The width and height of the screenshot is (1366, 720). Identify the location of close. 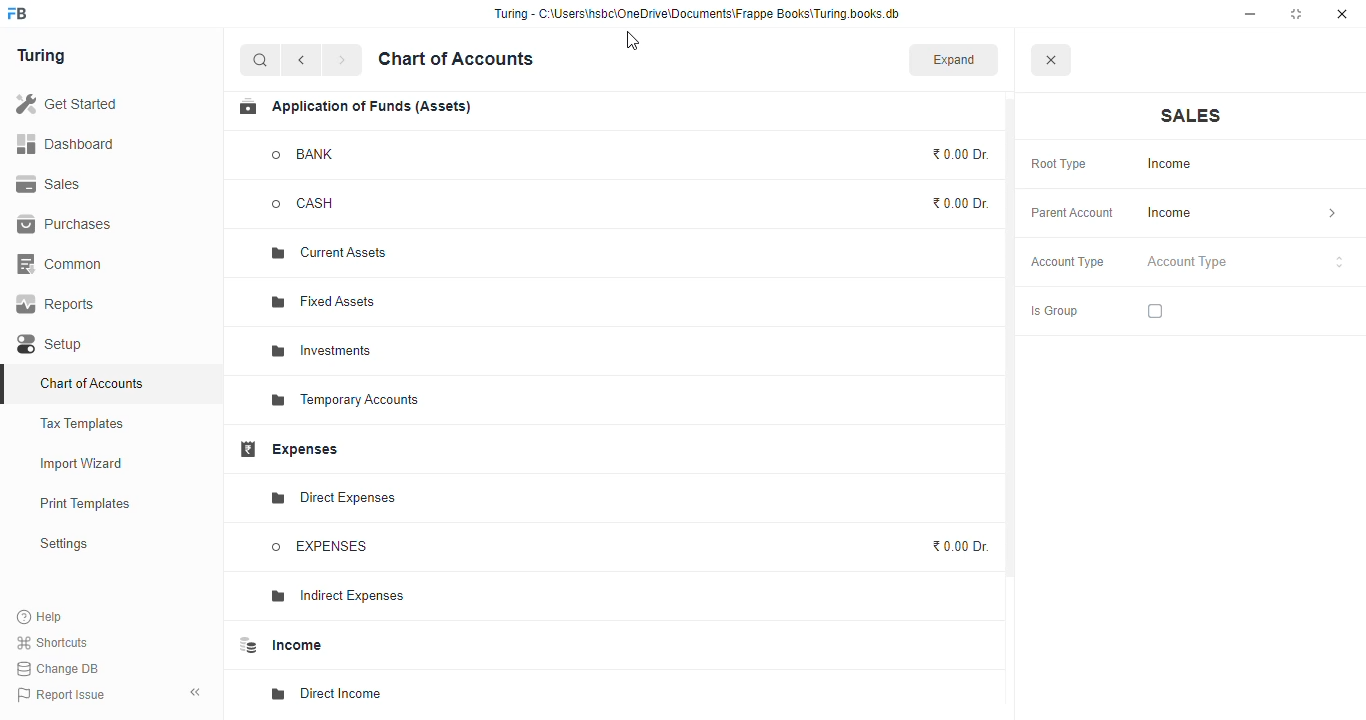
(1050, 59).